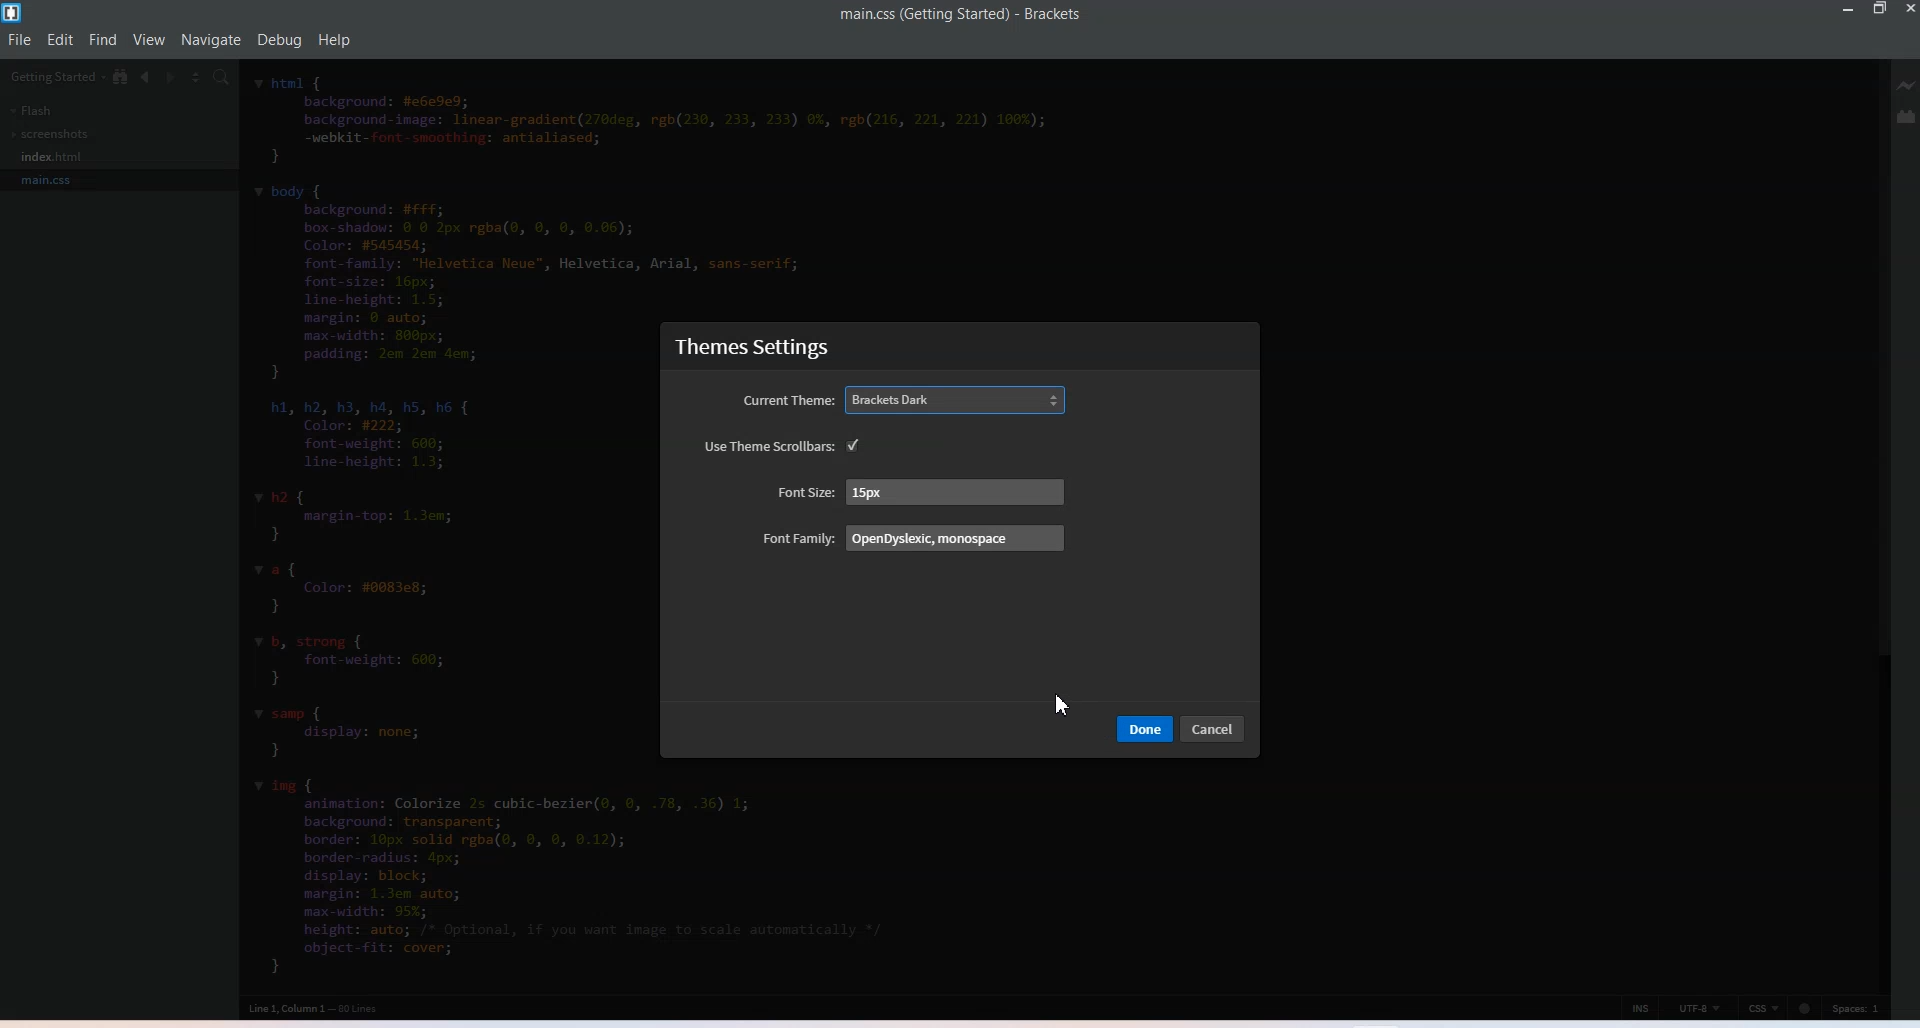  What do you see at coordinates (55, 77) in the screenshot?
I see `getting started` at bounding box center [55, 77].